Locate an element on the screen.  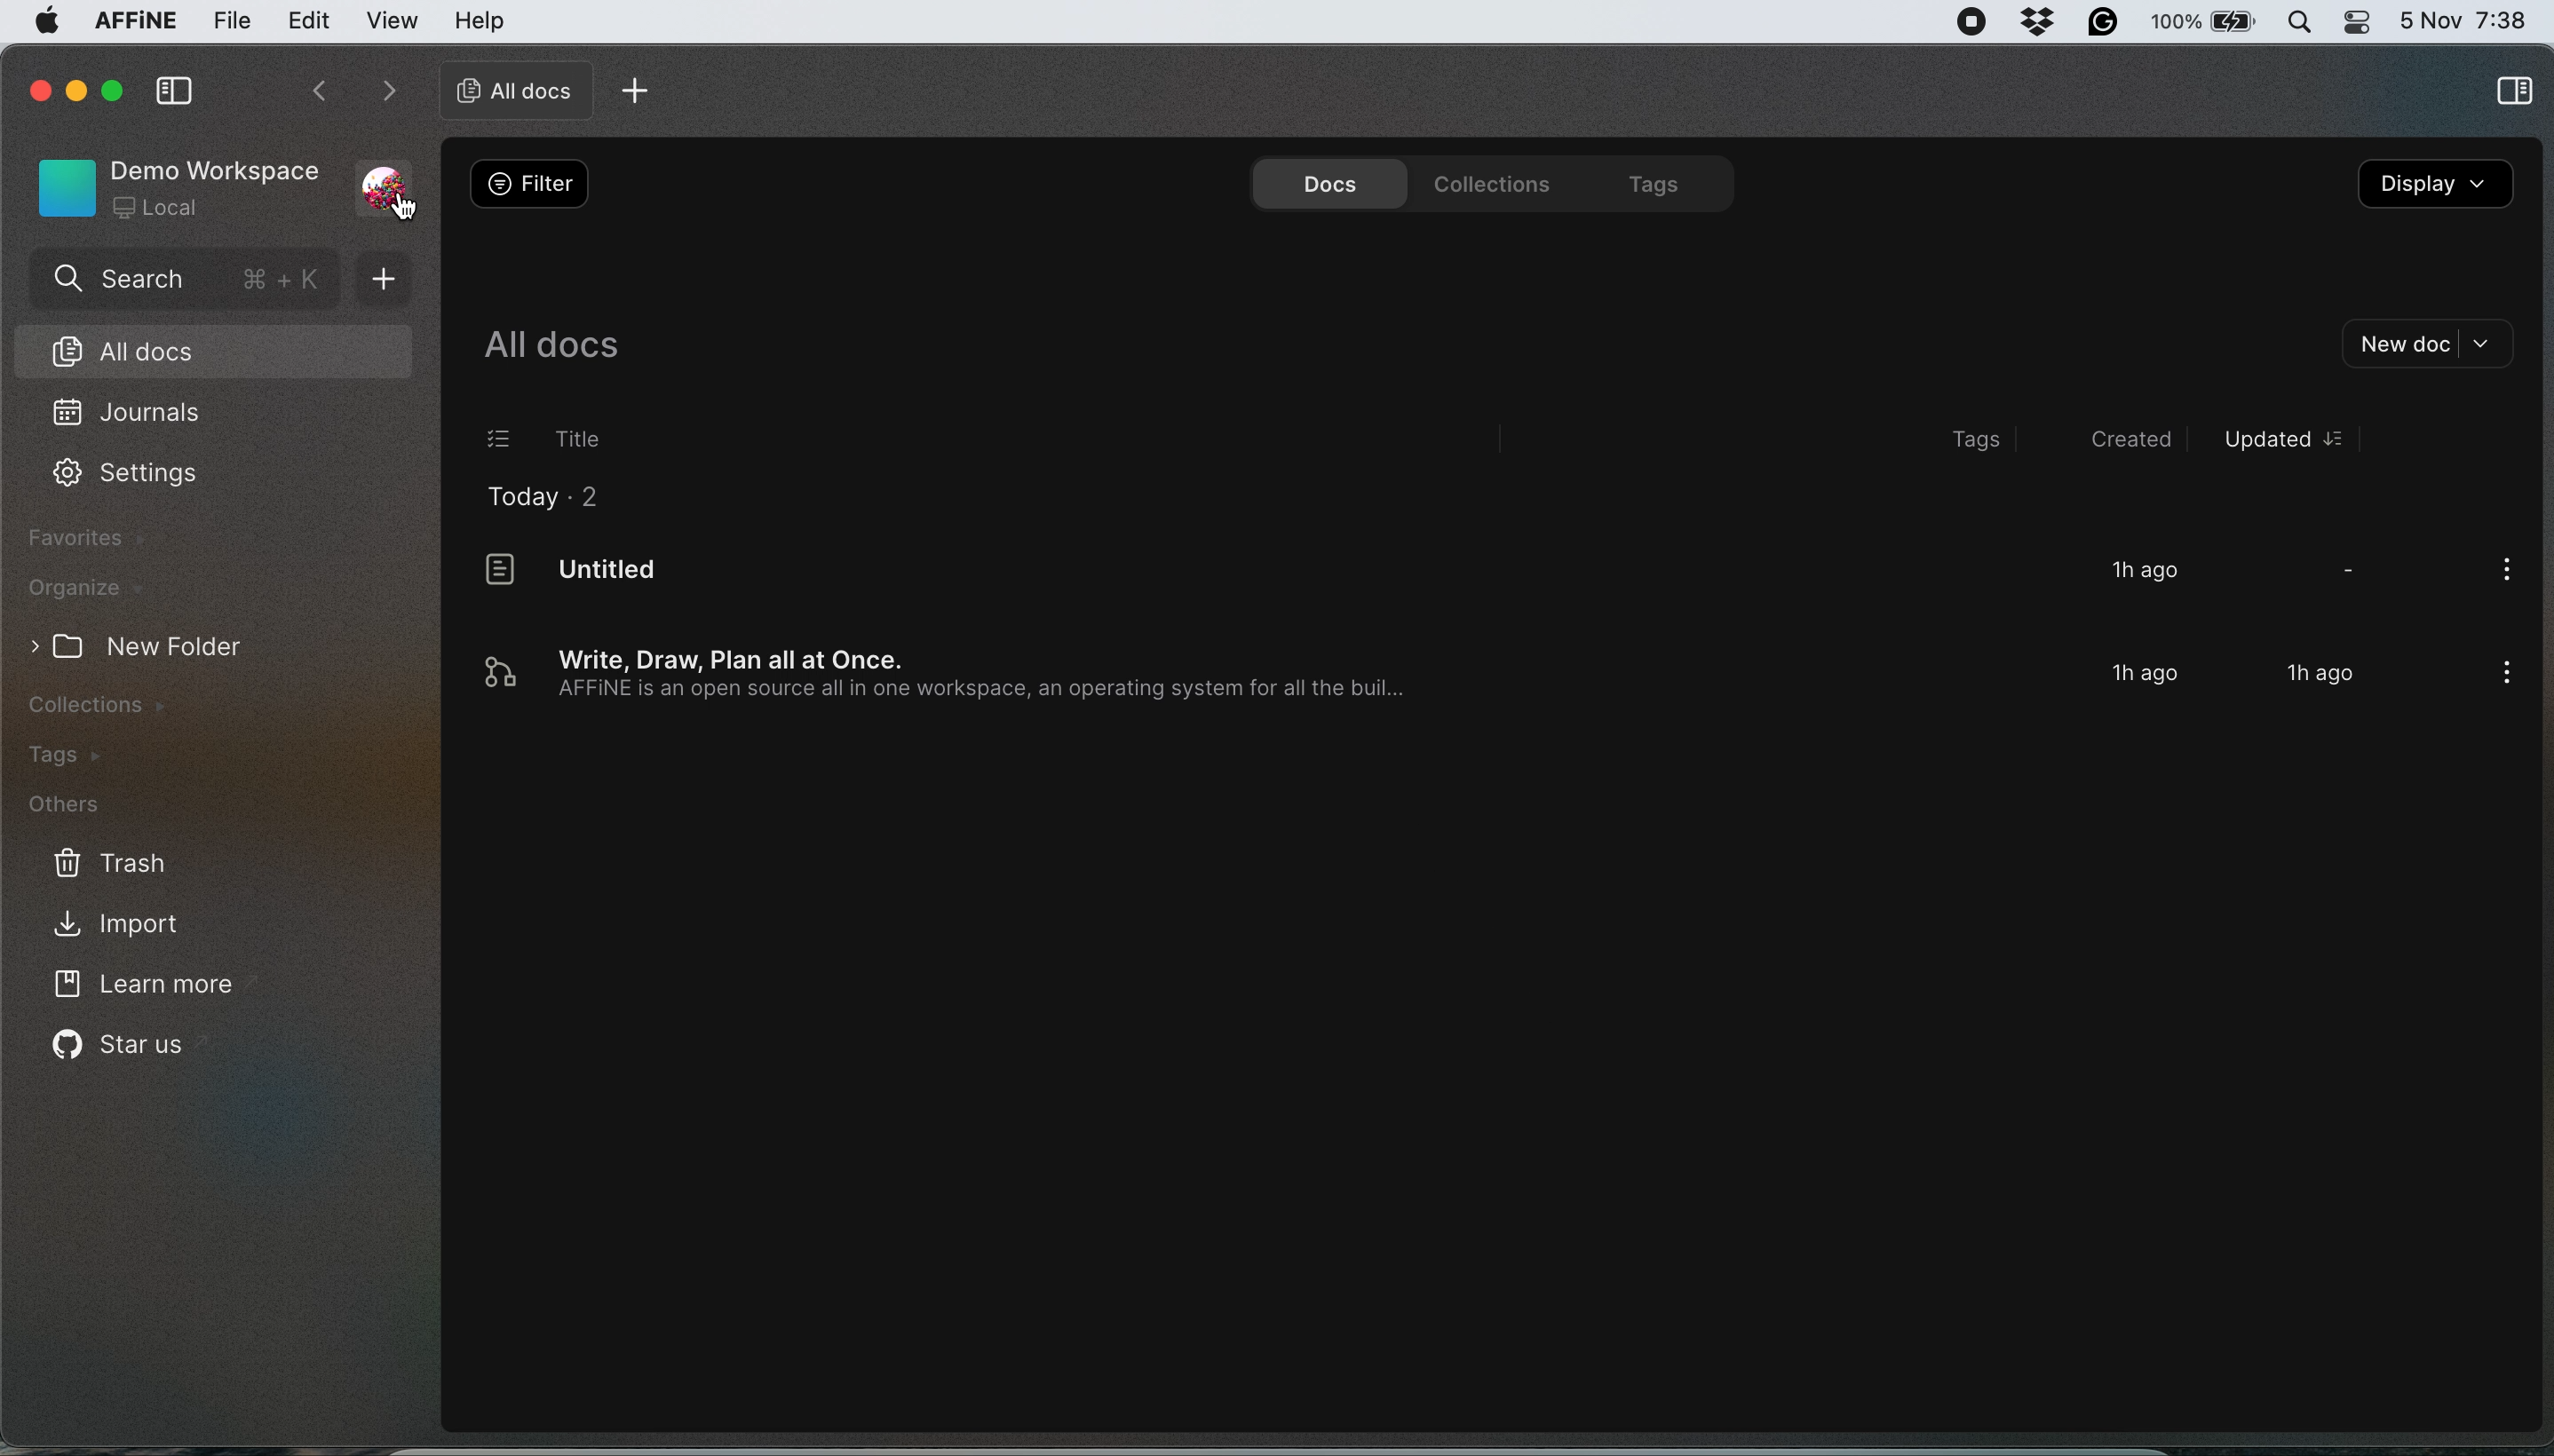
tags is located at coordinates (1983, 441).